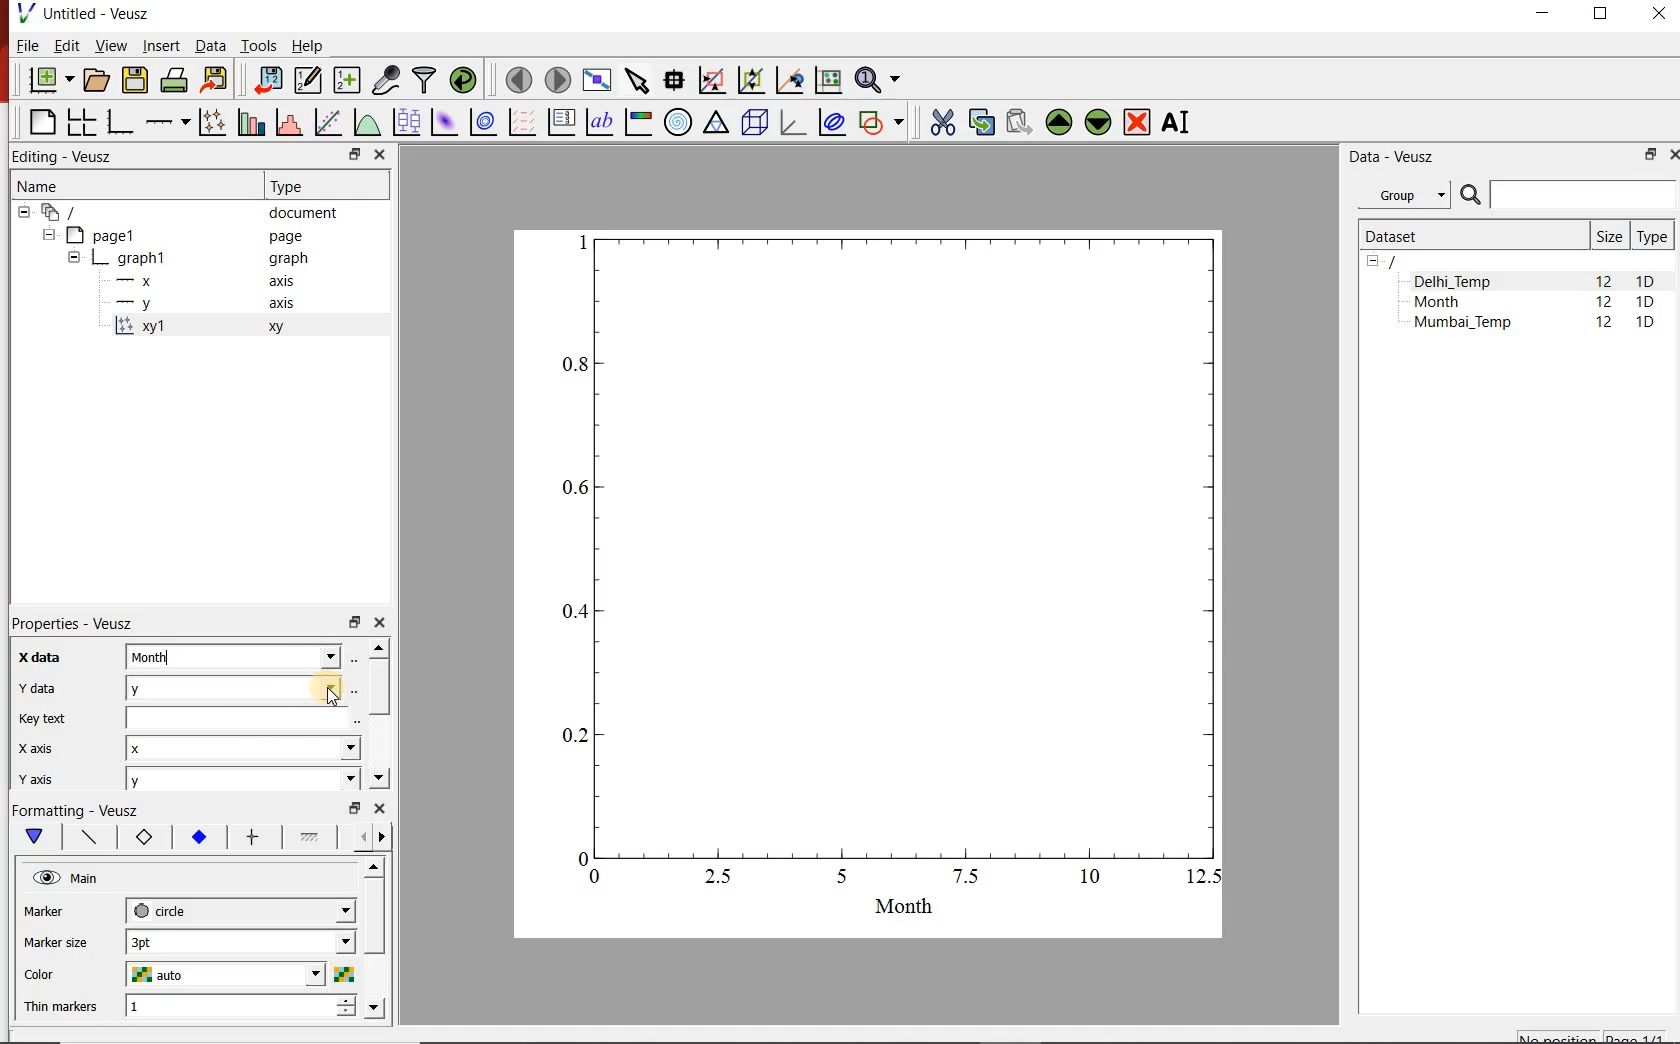  What do you see at coordinates (118, 123) in the screenshot?
I see `base graph` at bounding box center [118, 123].